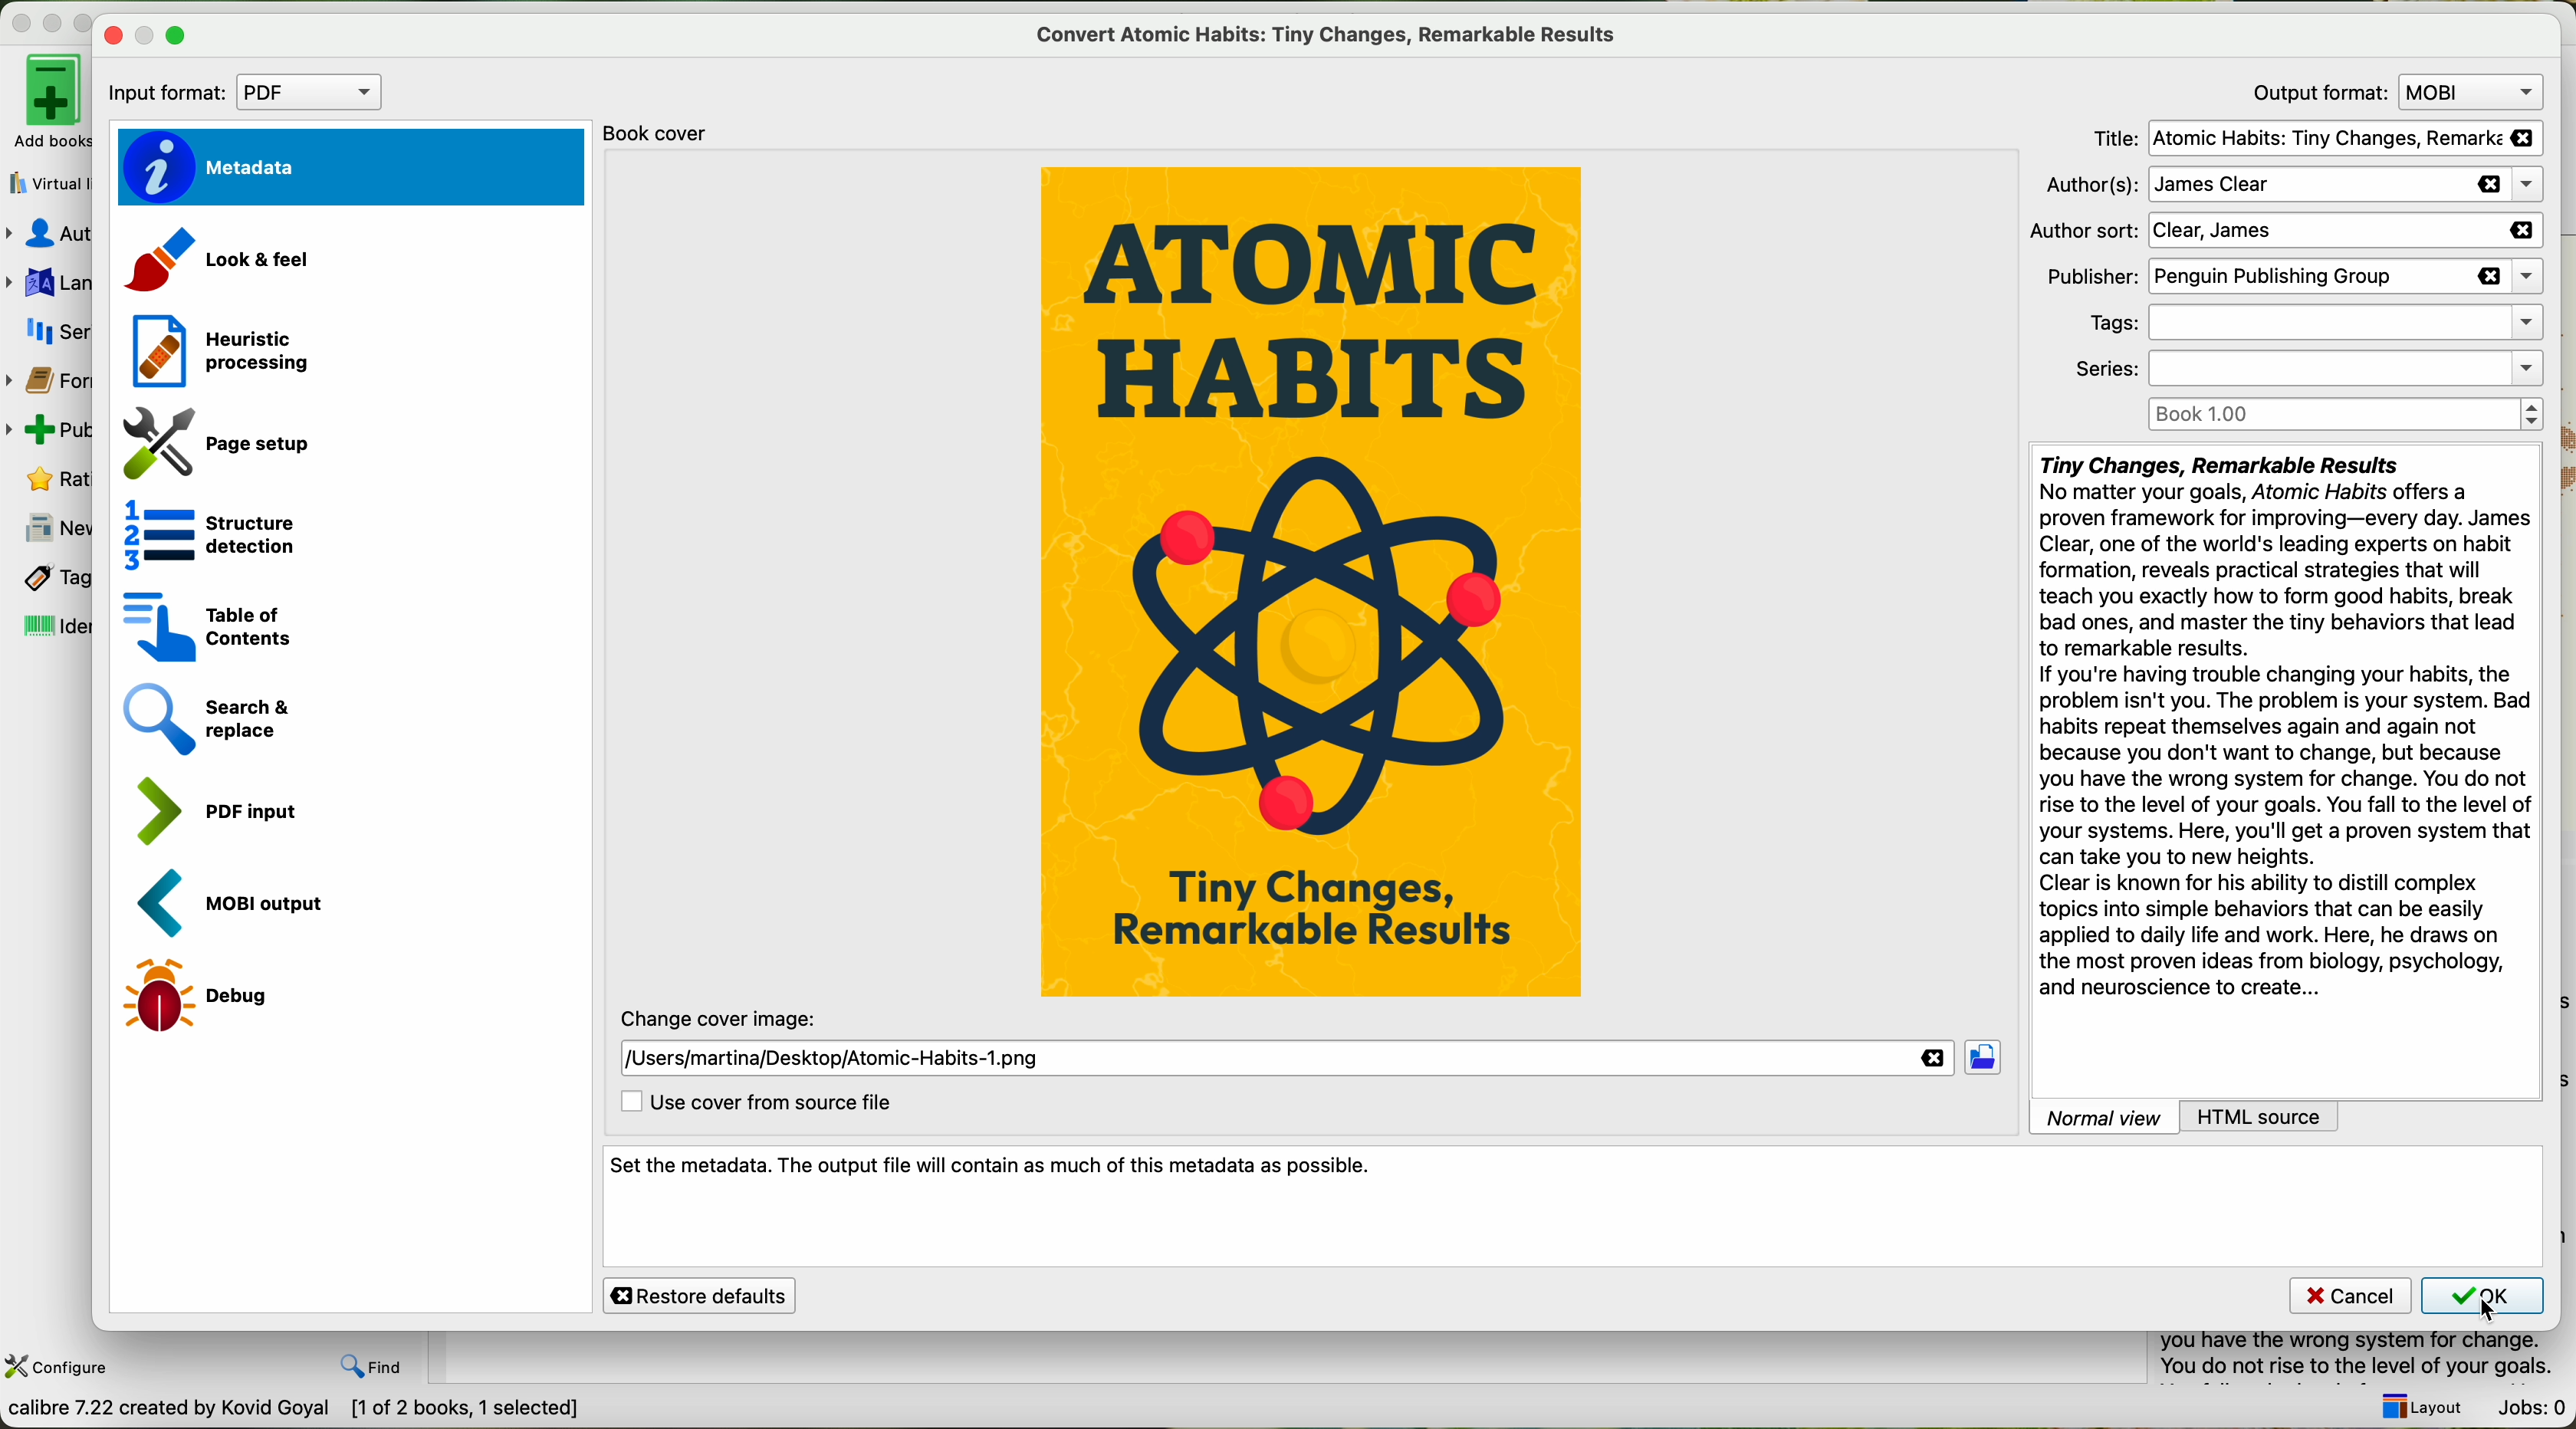 This screenshot has height=1429, width=2576. Describe the element at coordinates (2416, 1406) in the screenshot. I see `layout` at that location.